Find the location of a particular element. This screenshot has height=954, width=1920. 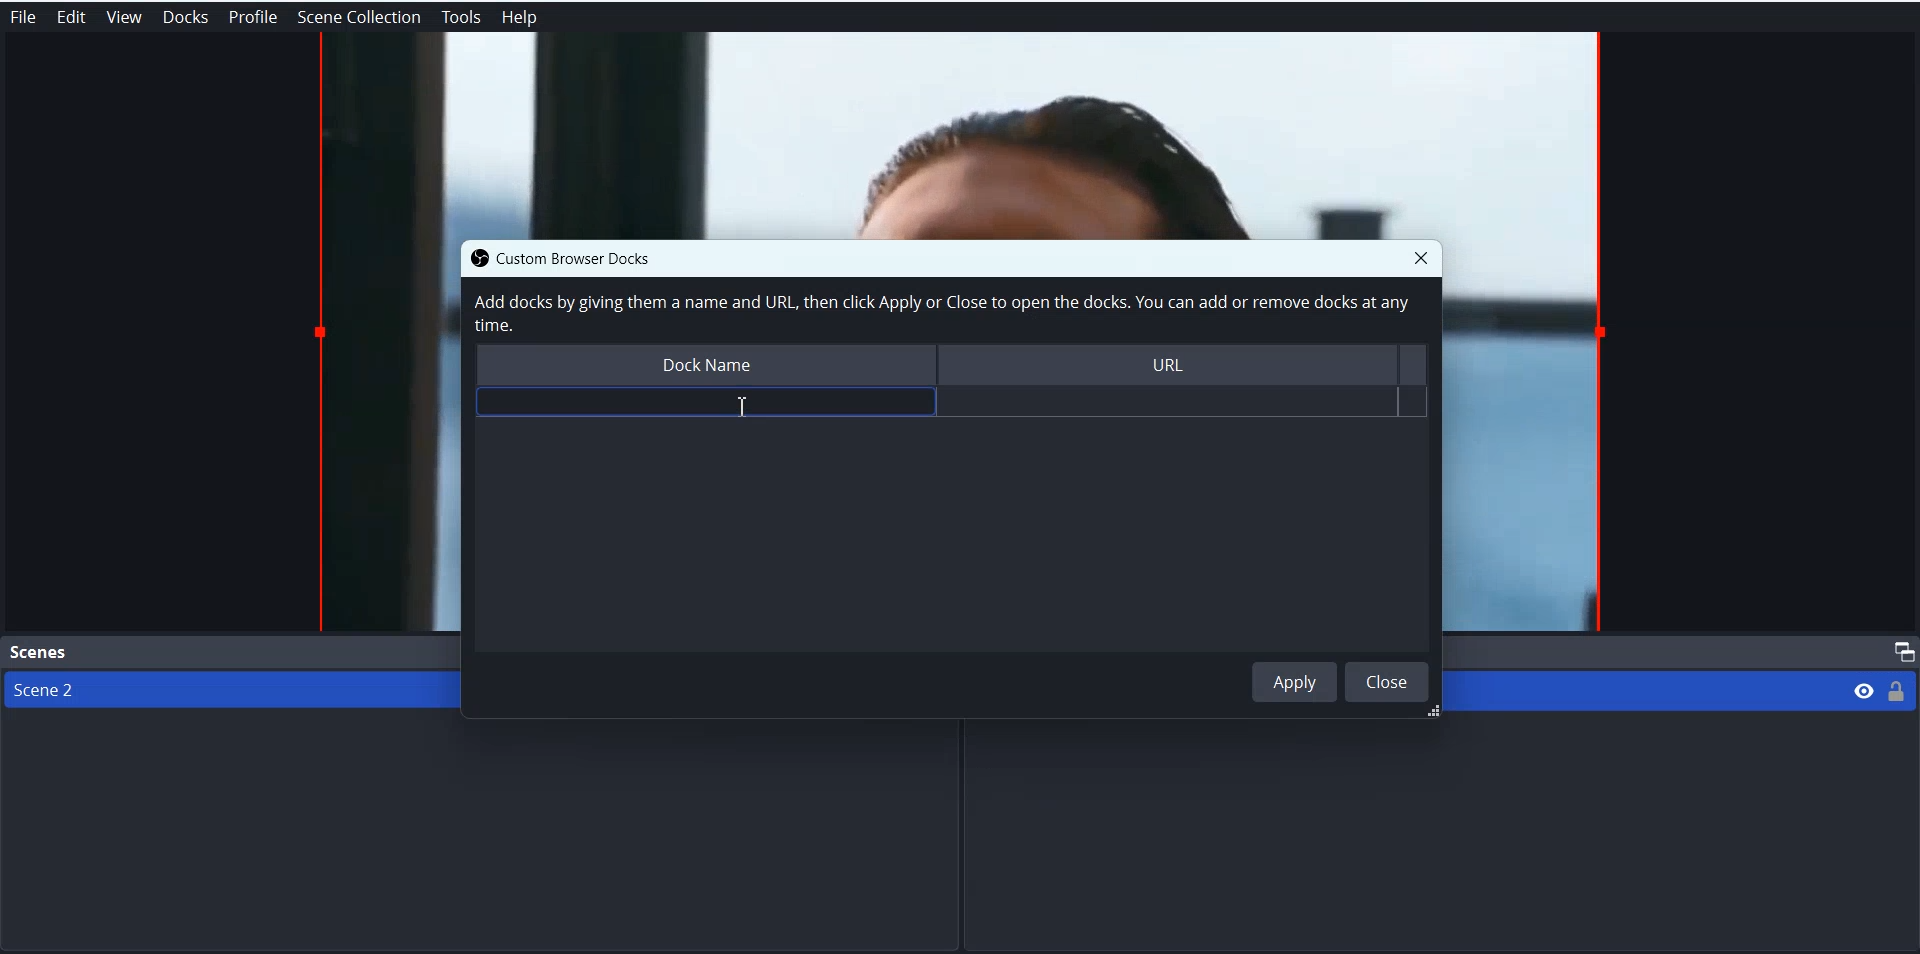

Lock/ Unlock is located at coordinates (1897, 690).